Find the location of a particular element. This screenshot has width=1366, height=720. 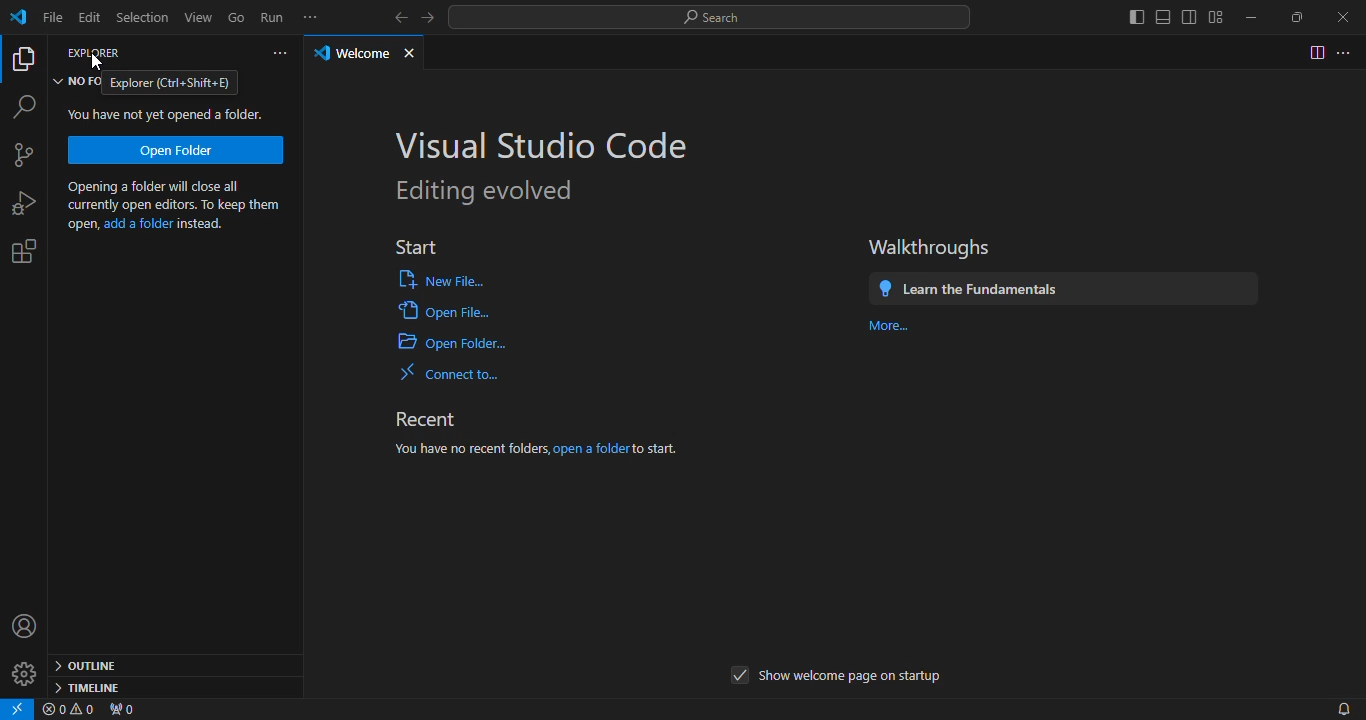

Opening a folder will close all currently open editors. To keep them open, add a folder instead. is located at coordinates (178, 207).